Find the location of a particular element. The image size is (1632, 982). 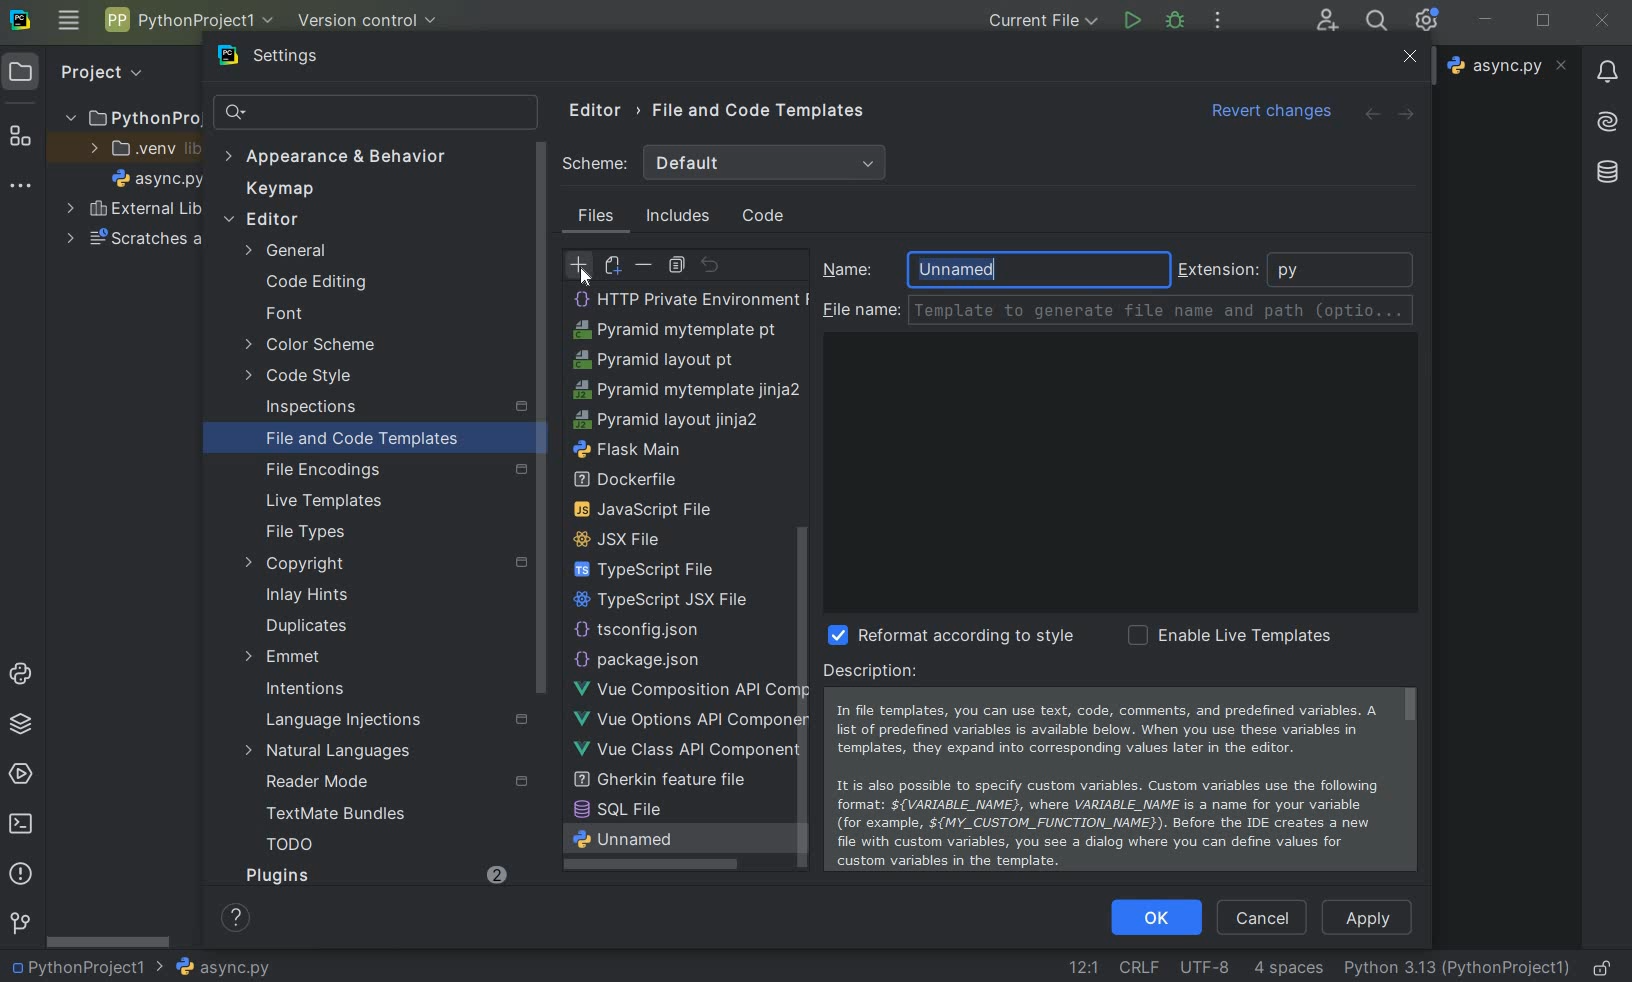

name field is located at coordinates (1036, 271).